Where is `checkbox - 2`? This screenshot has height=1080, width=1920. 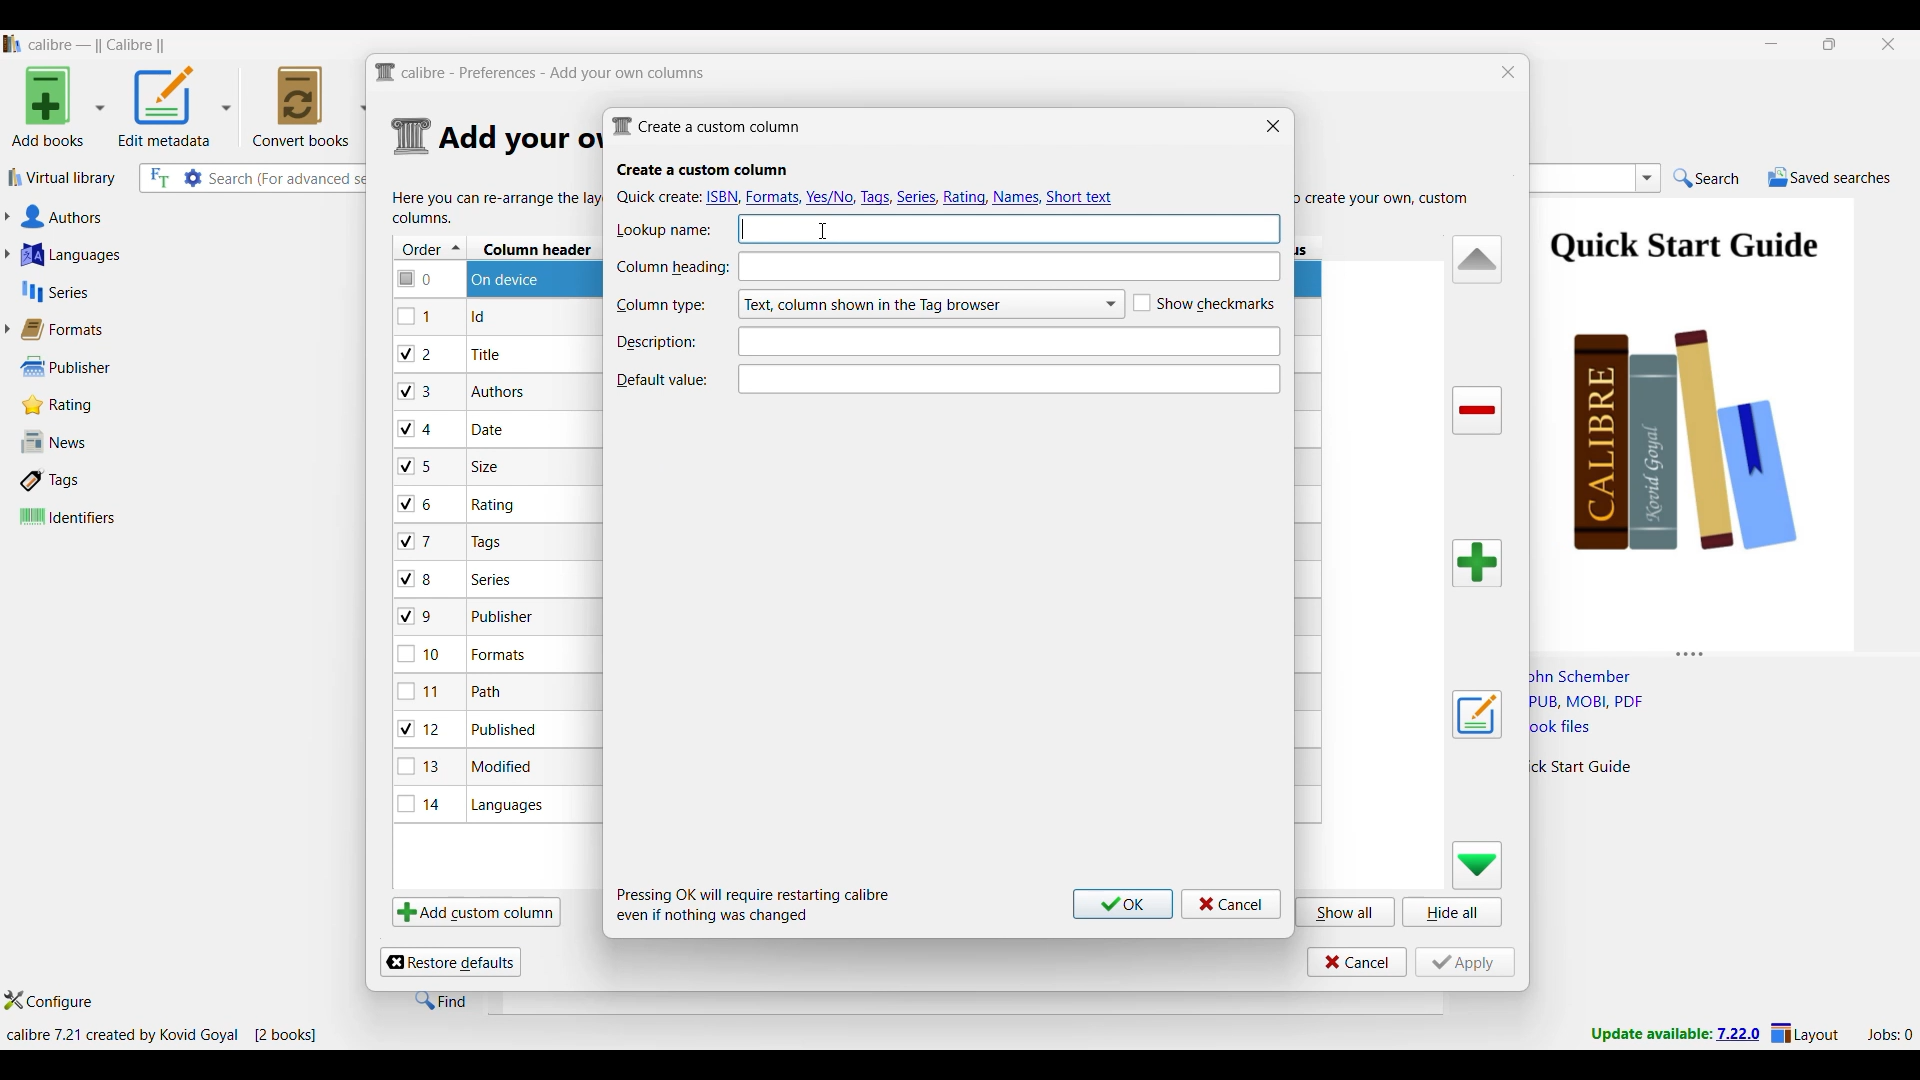
checkbox - 2 is located at coordinates (416, 353).